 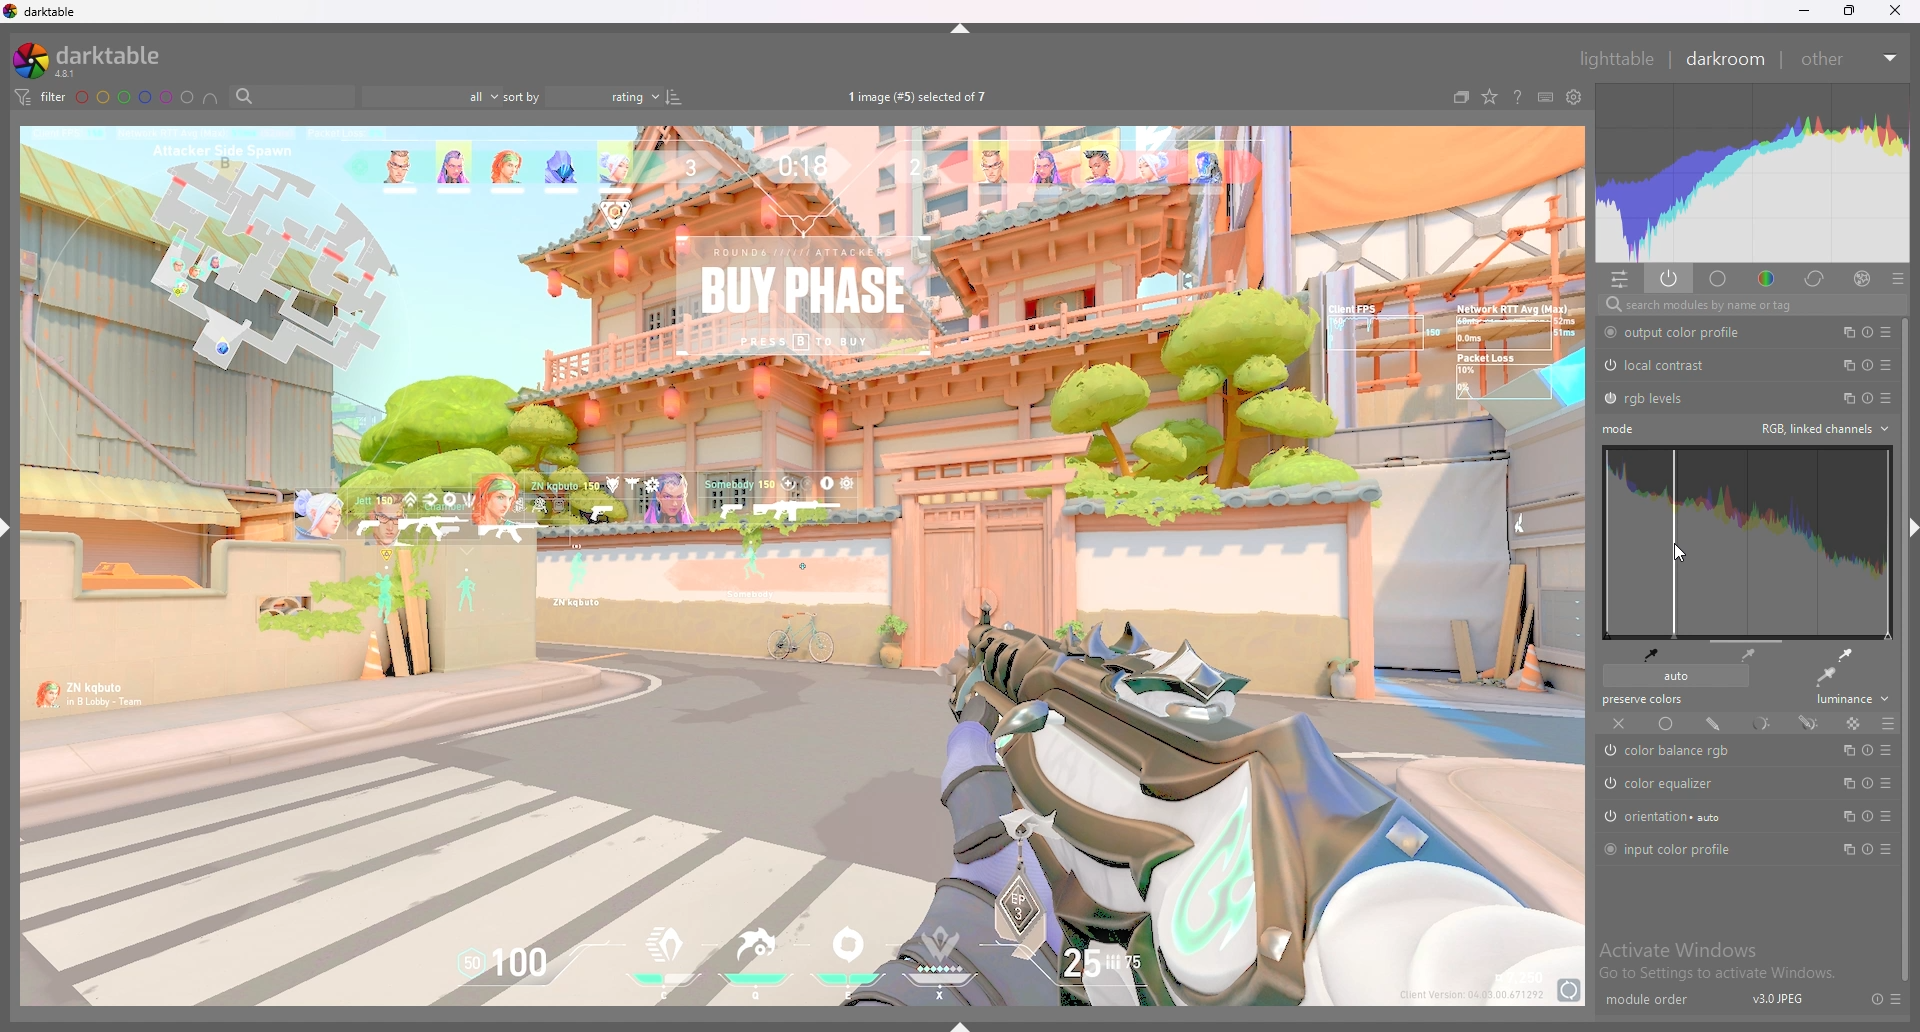 What do you see at coordinates (1674, 676) in the screenshot?
I see `auto` at bounding box center [1674, 676].